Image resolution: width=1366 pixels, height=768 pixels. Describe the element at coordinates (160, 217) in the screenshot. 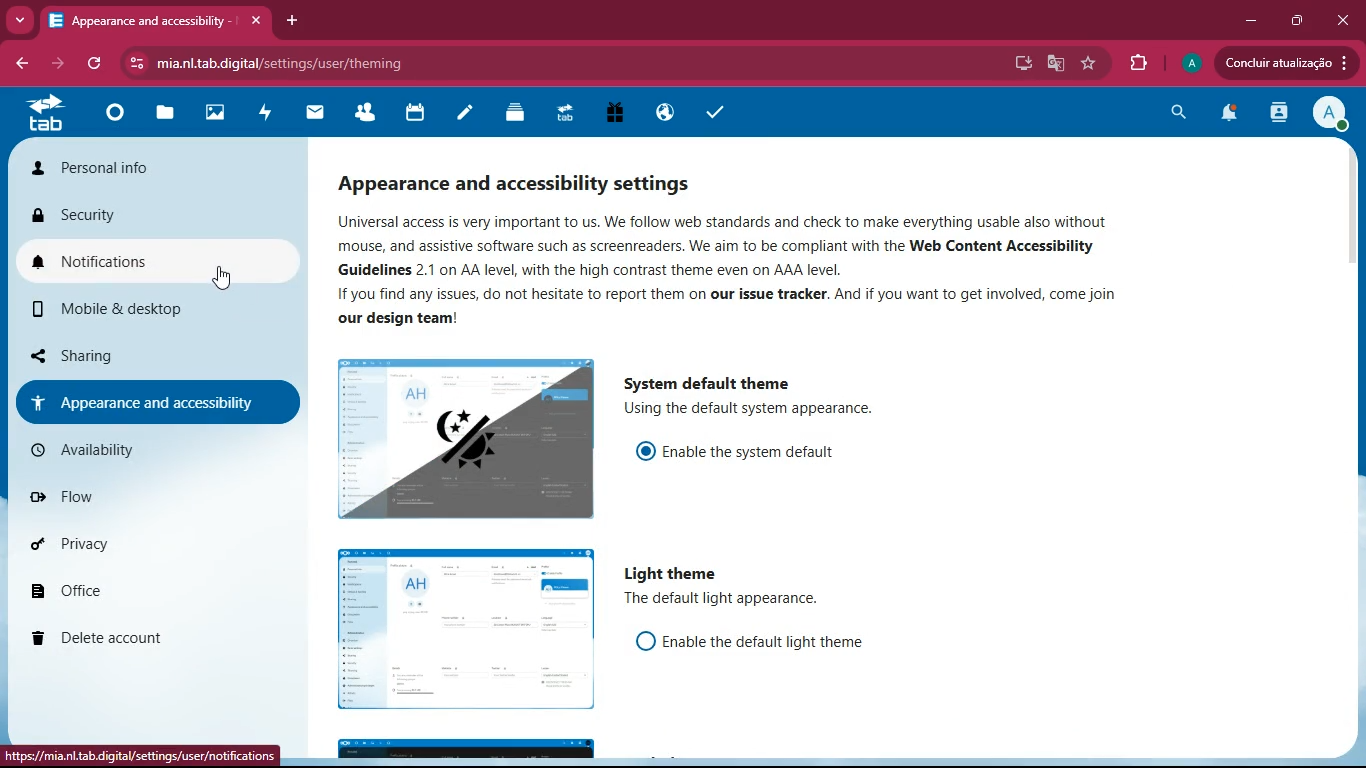

I see `security` at that location.